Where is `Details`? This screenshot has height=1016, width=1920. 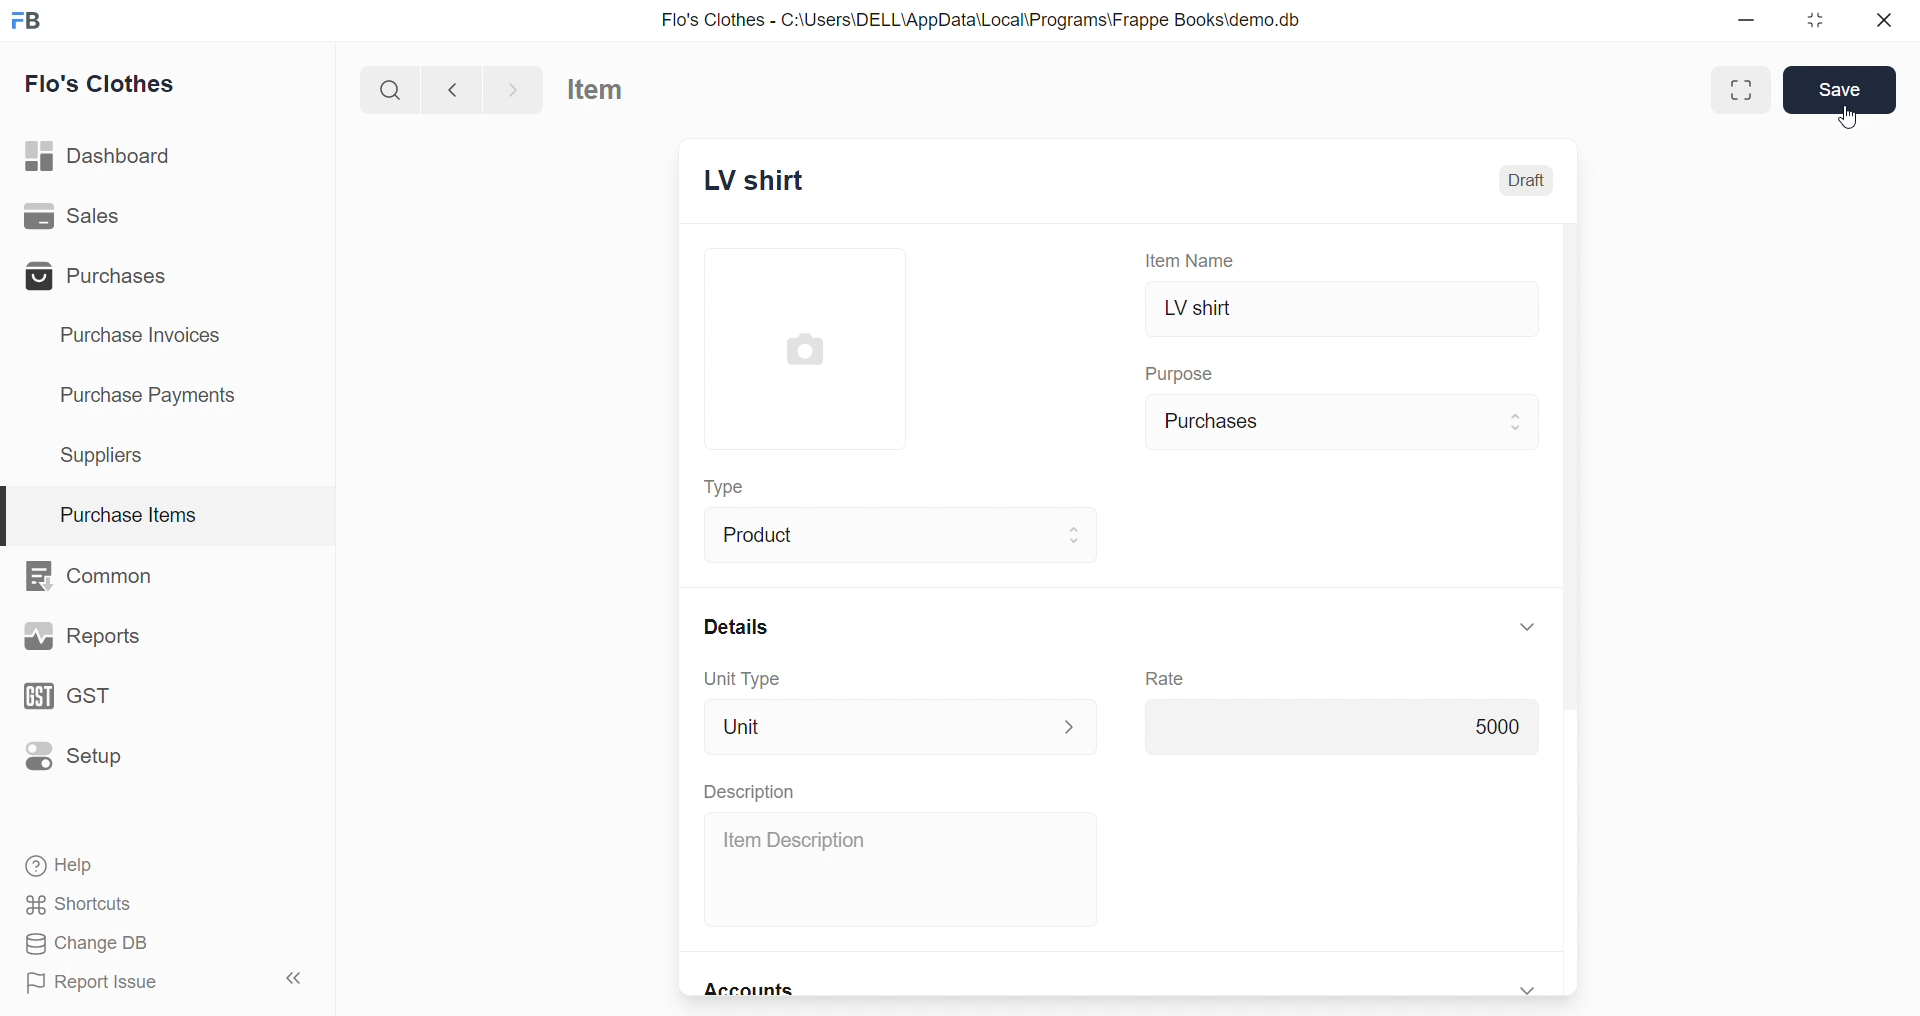
Details is located at coordinates (732, 626).